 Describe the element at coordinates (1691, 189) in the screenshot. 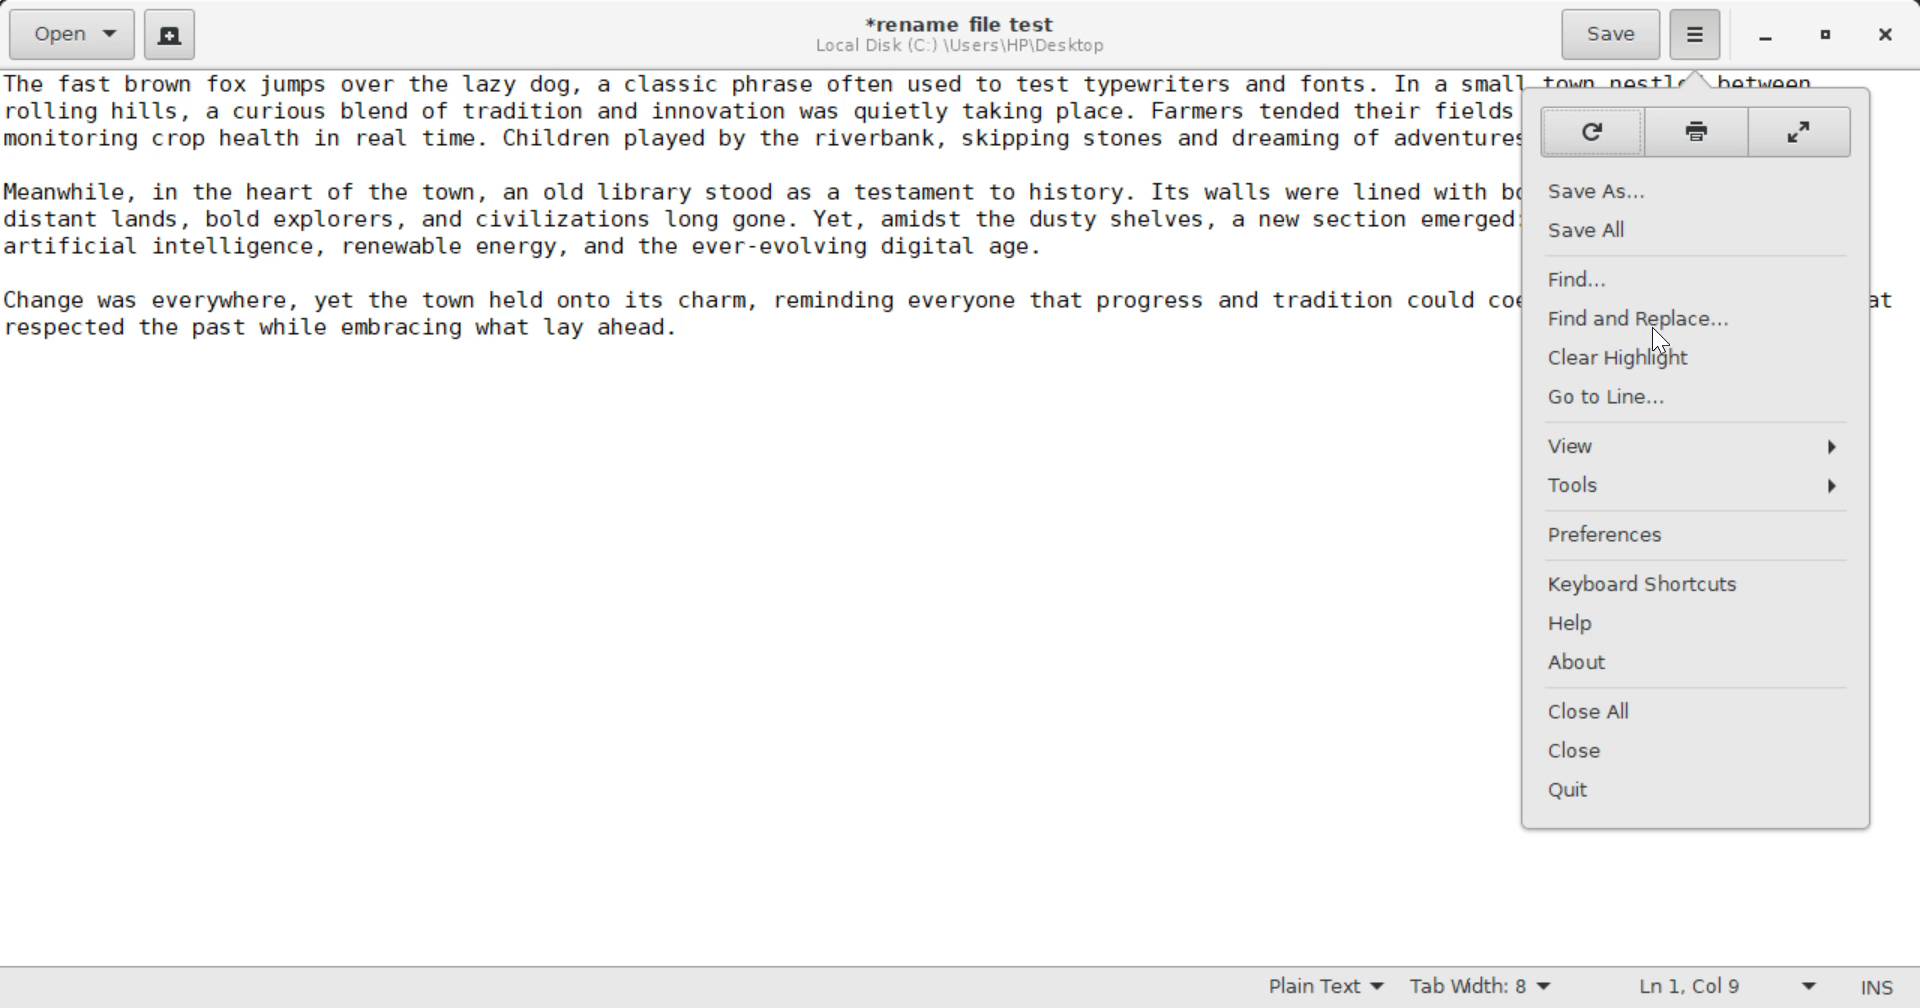

I see `Save As` at that location.